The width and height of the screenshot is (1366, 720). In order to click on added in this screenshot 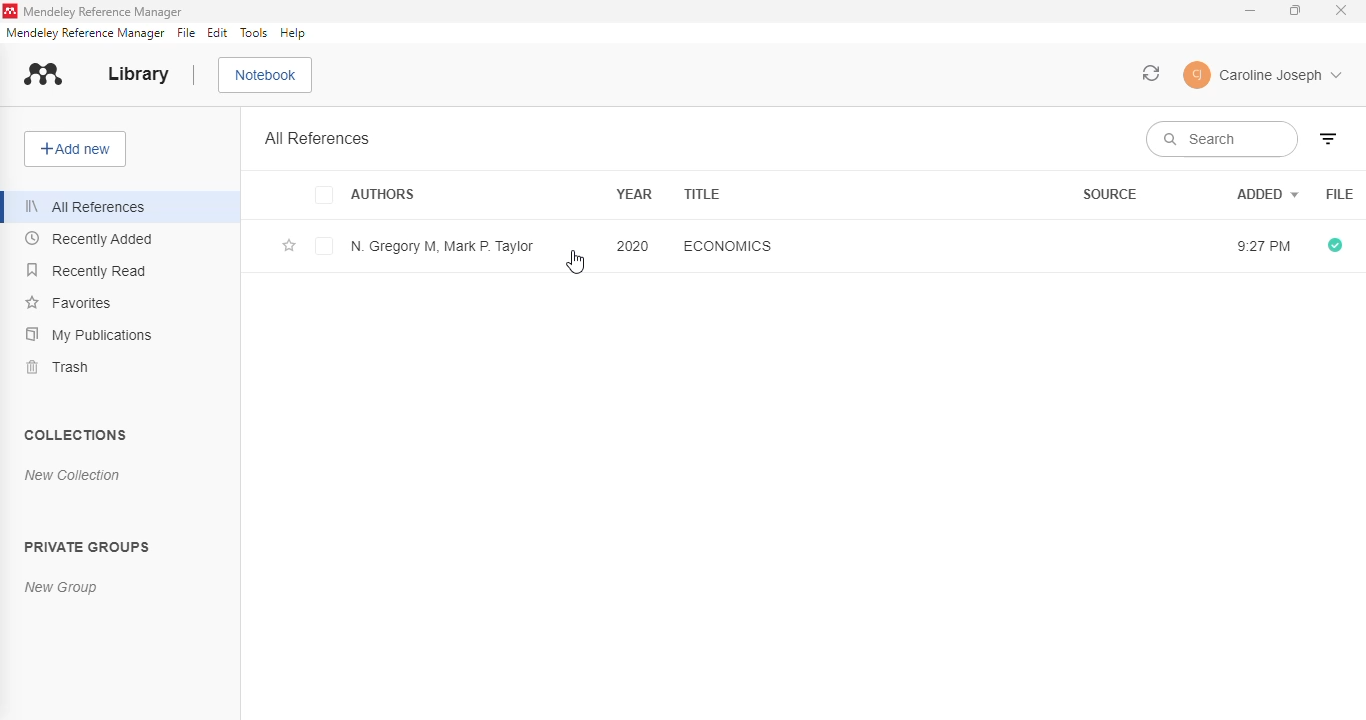, I will do `click(1266, 195)`.